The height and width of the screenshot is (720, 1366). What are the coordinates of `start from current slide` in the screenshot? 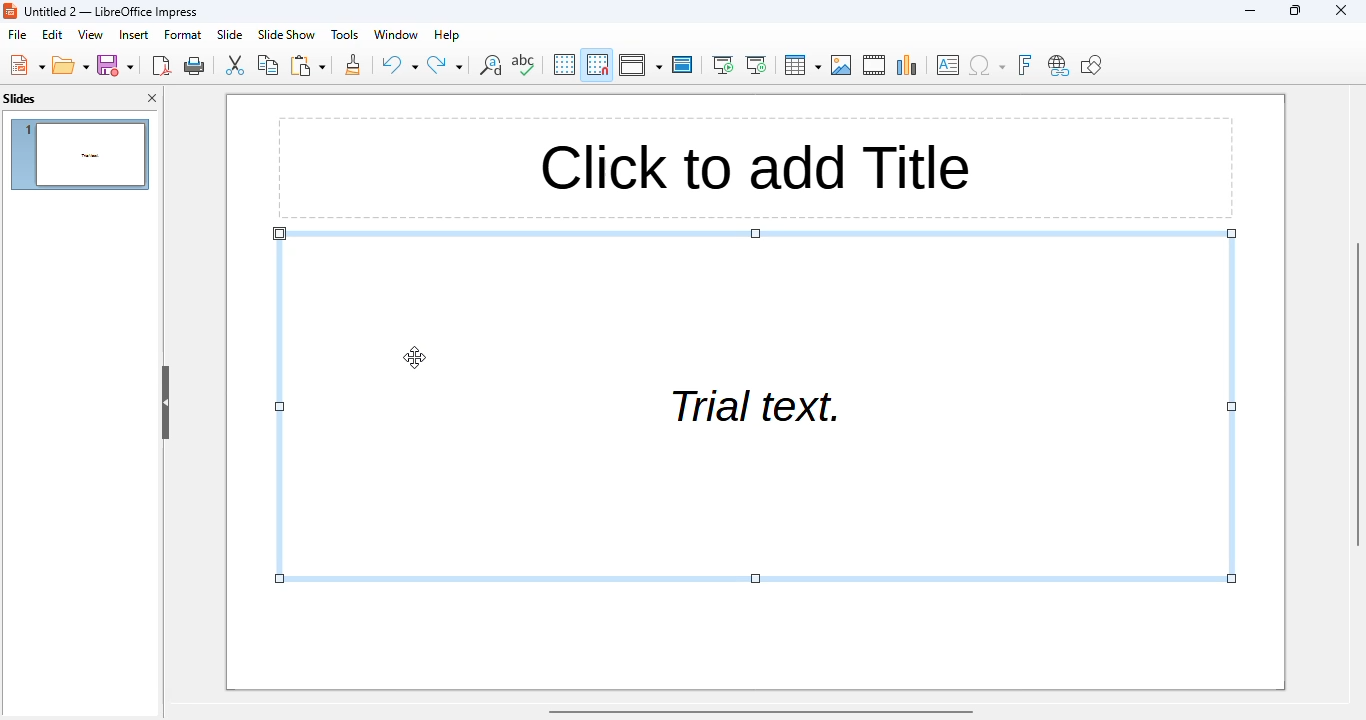 It's located at (757, 65).